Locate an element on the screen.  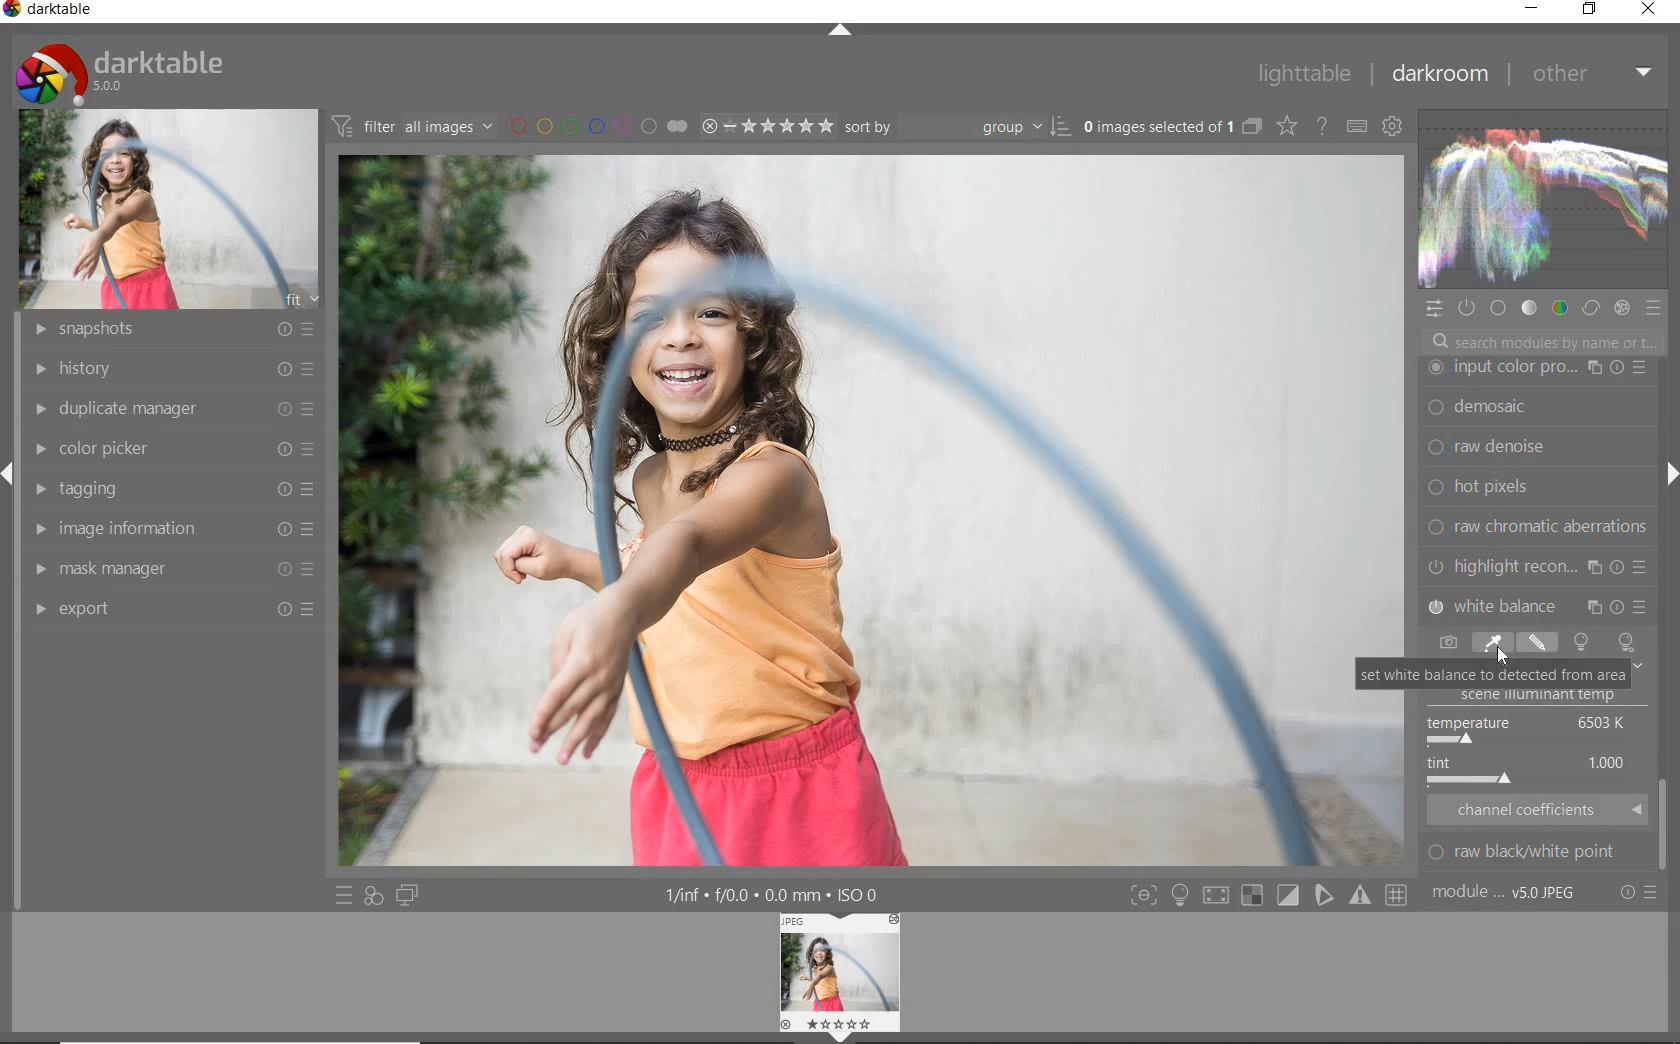
system logo & name is located at coordinates (124, 69).